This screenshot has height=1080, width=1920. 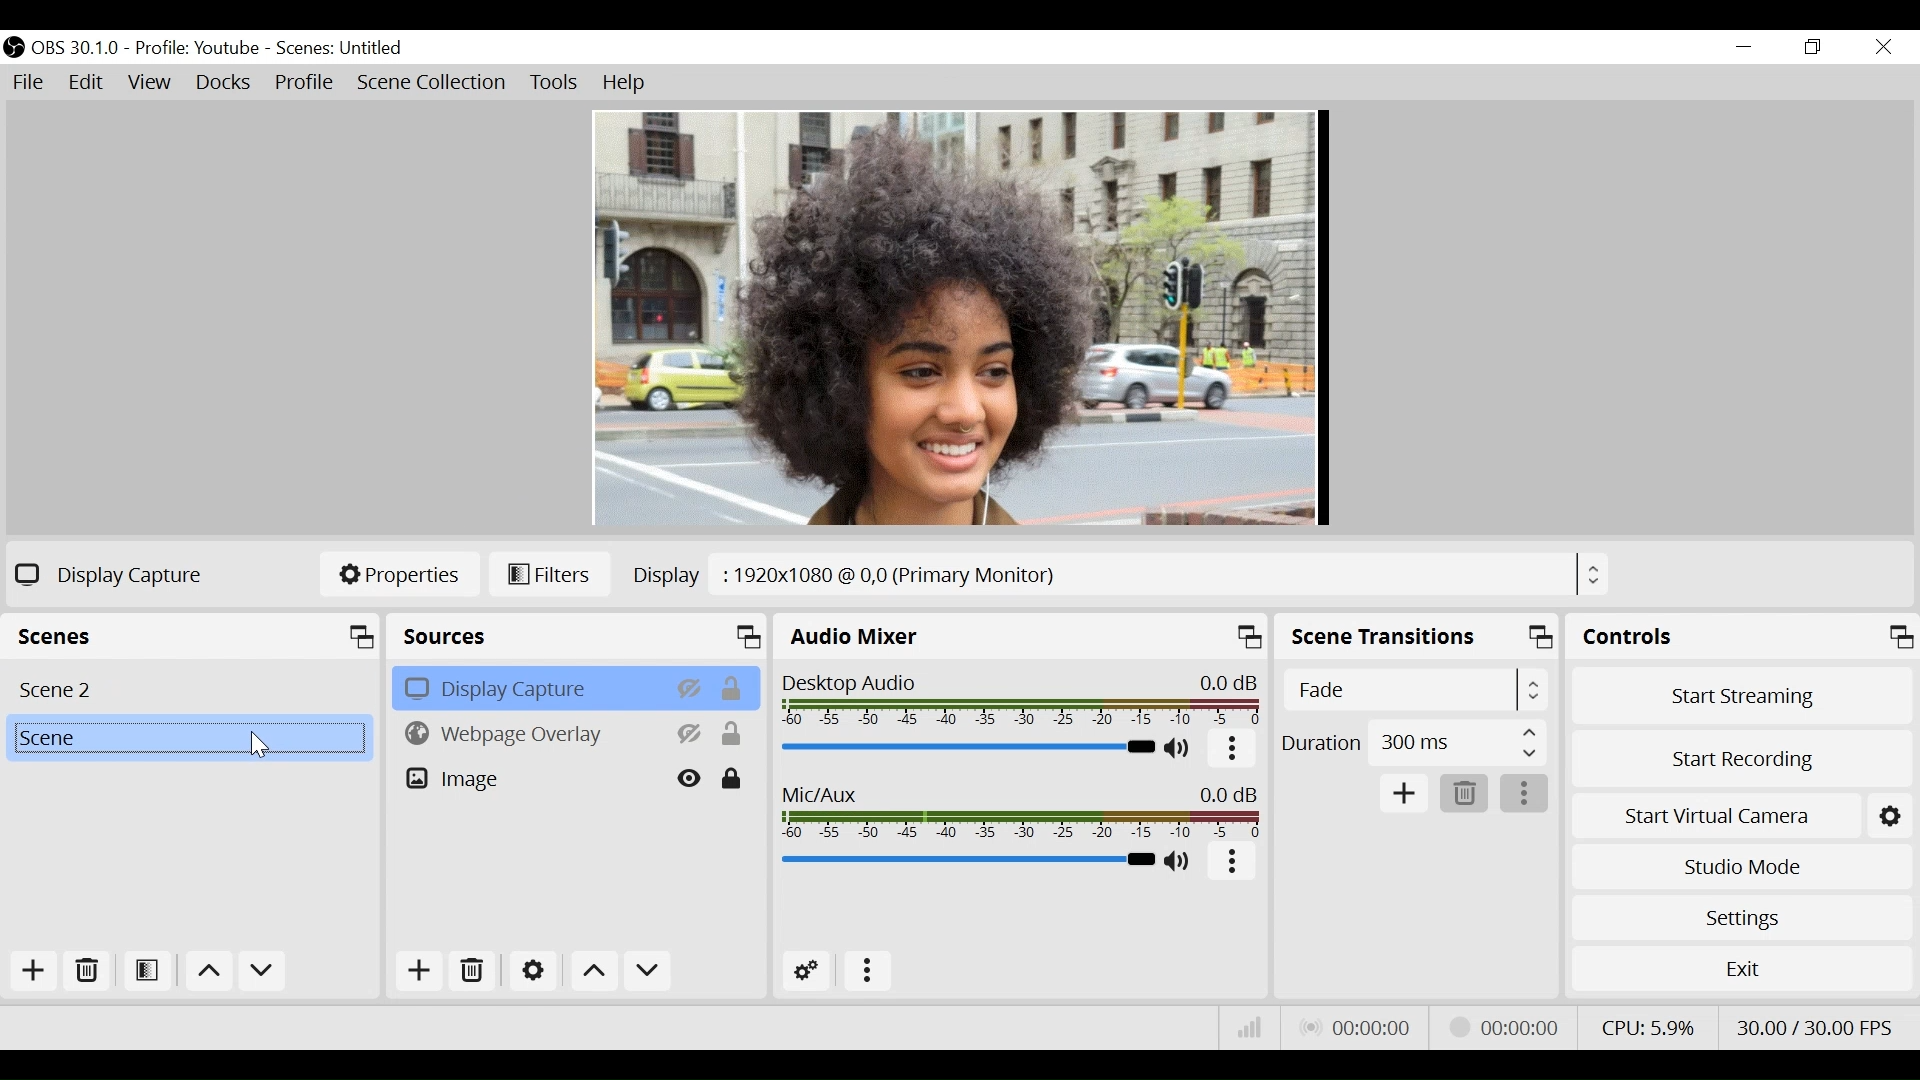 What do you see at coordinates (398, 575) in the screenshot?
I see `Properties` at bounding box center [398, 575].